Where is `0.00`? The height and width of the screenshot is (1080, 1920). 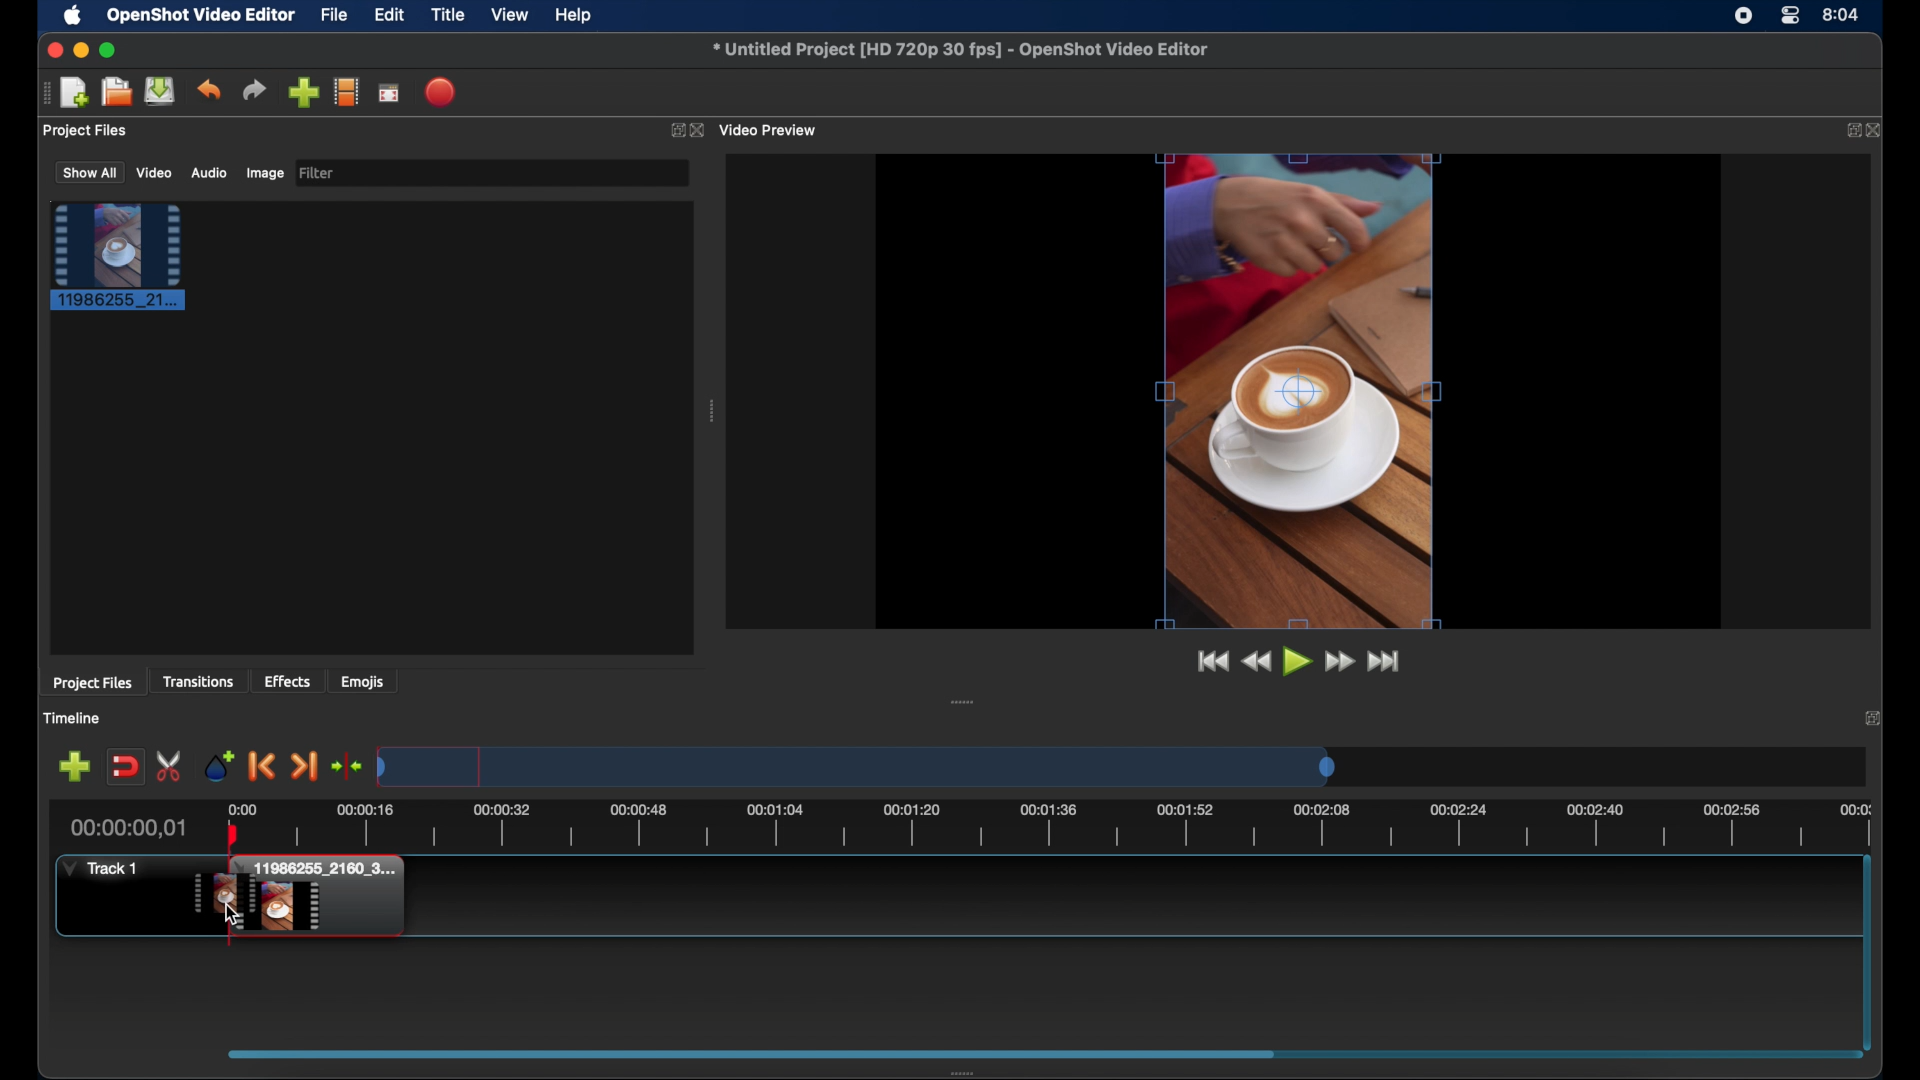
0.00 is located at coordinates (243, 807).